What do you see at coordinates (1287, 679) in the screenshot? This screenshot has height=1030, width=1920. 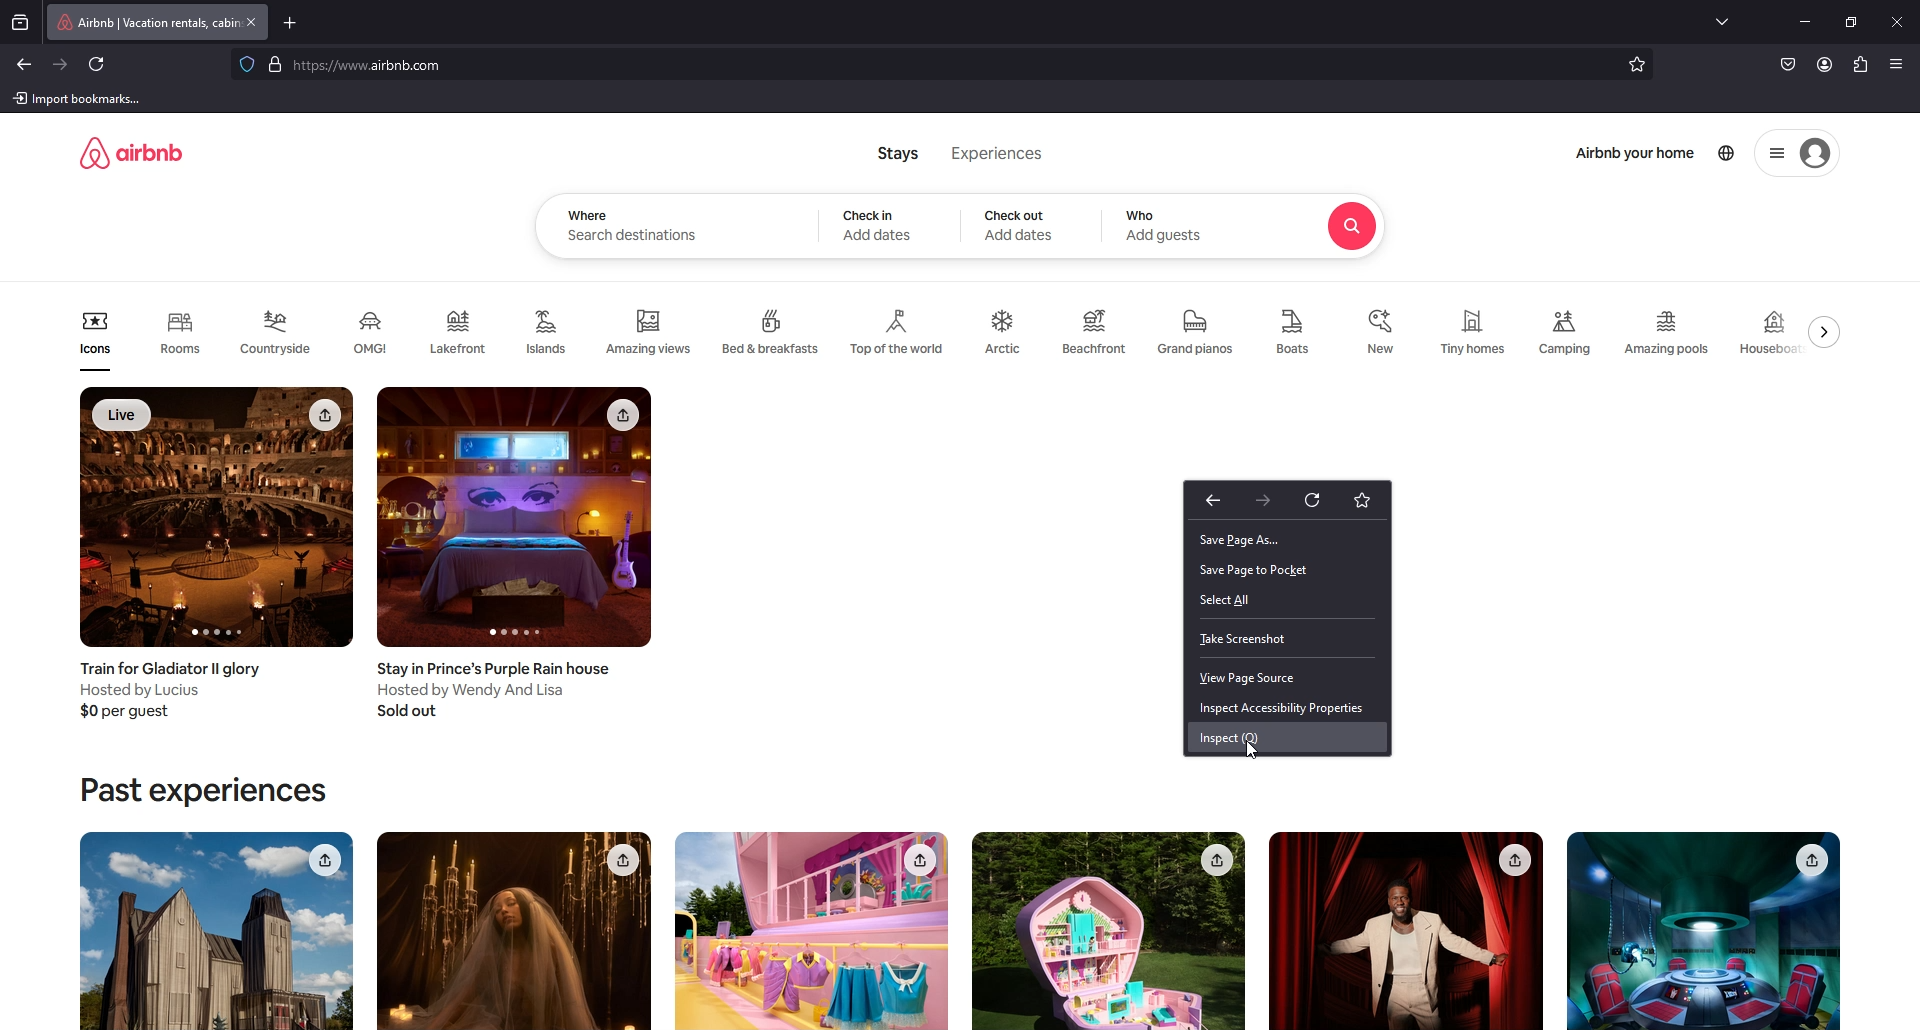 I see `view page source` at bounding box center [1287, 679].